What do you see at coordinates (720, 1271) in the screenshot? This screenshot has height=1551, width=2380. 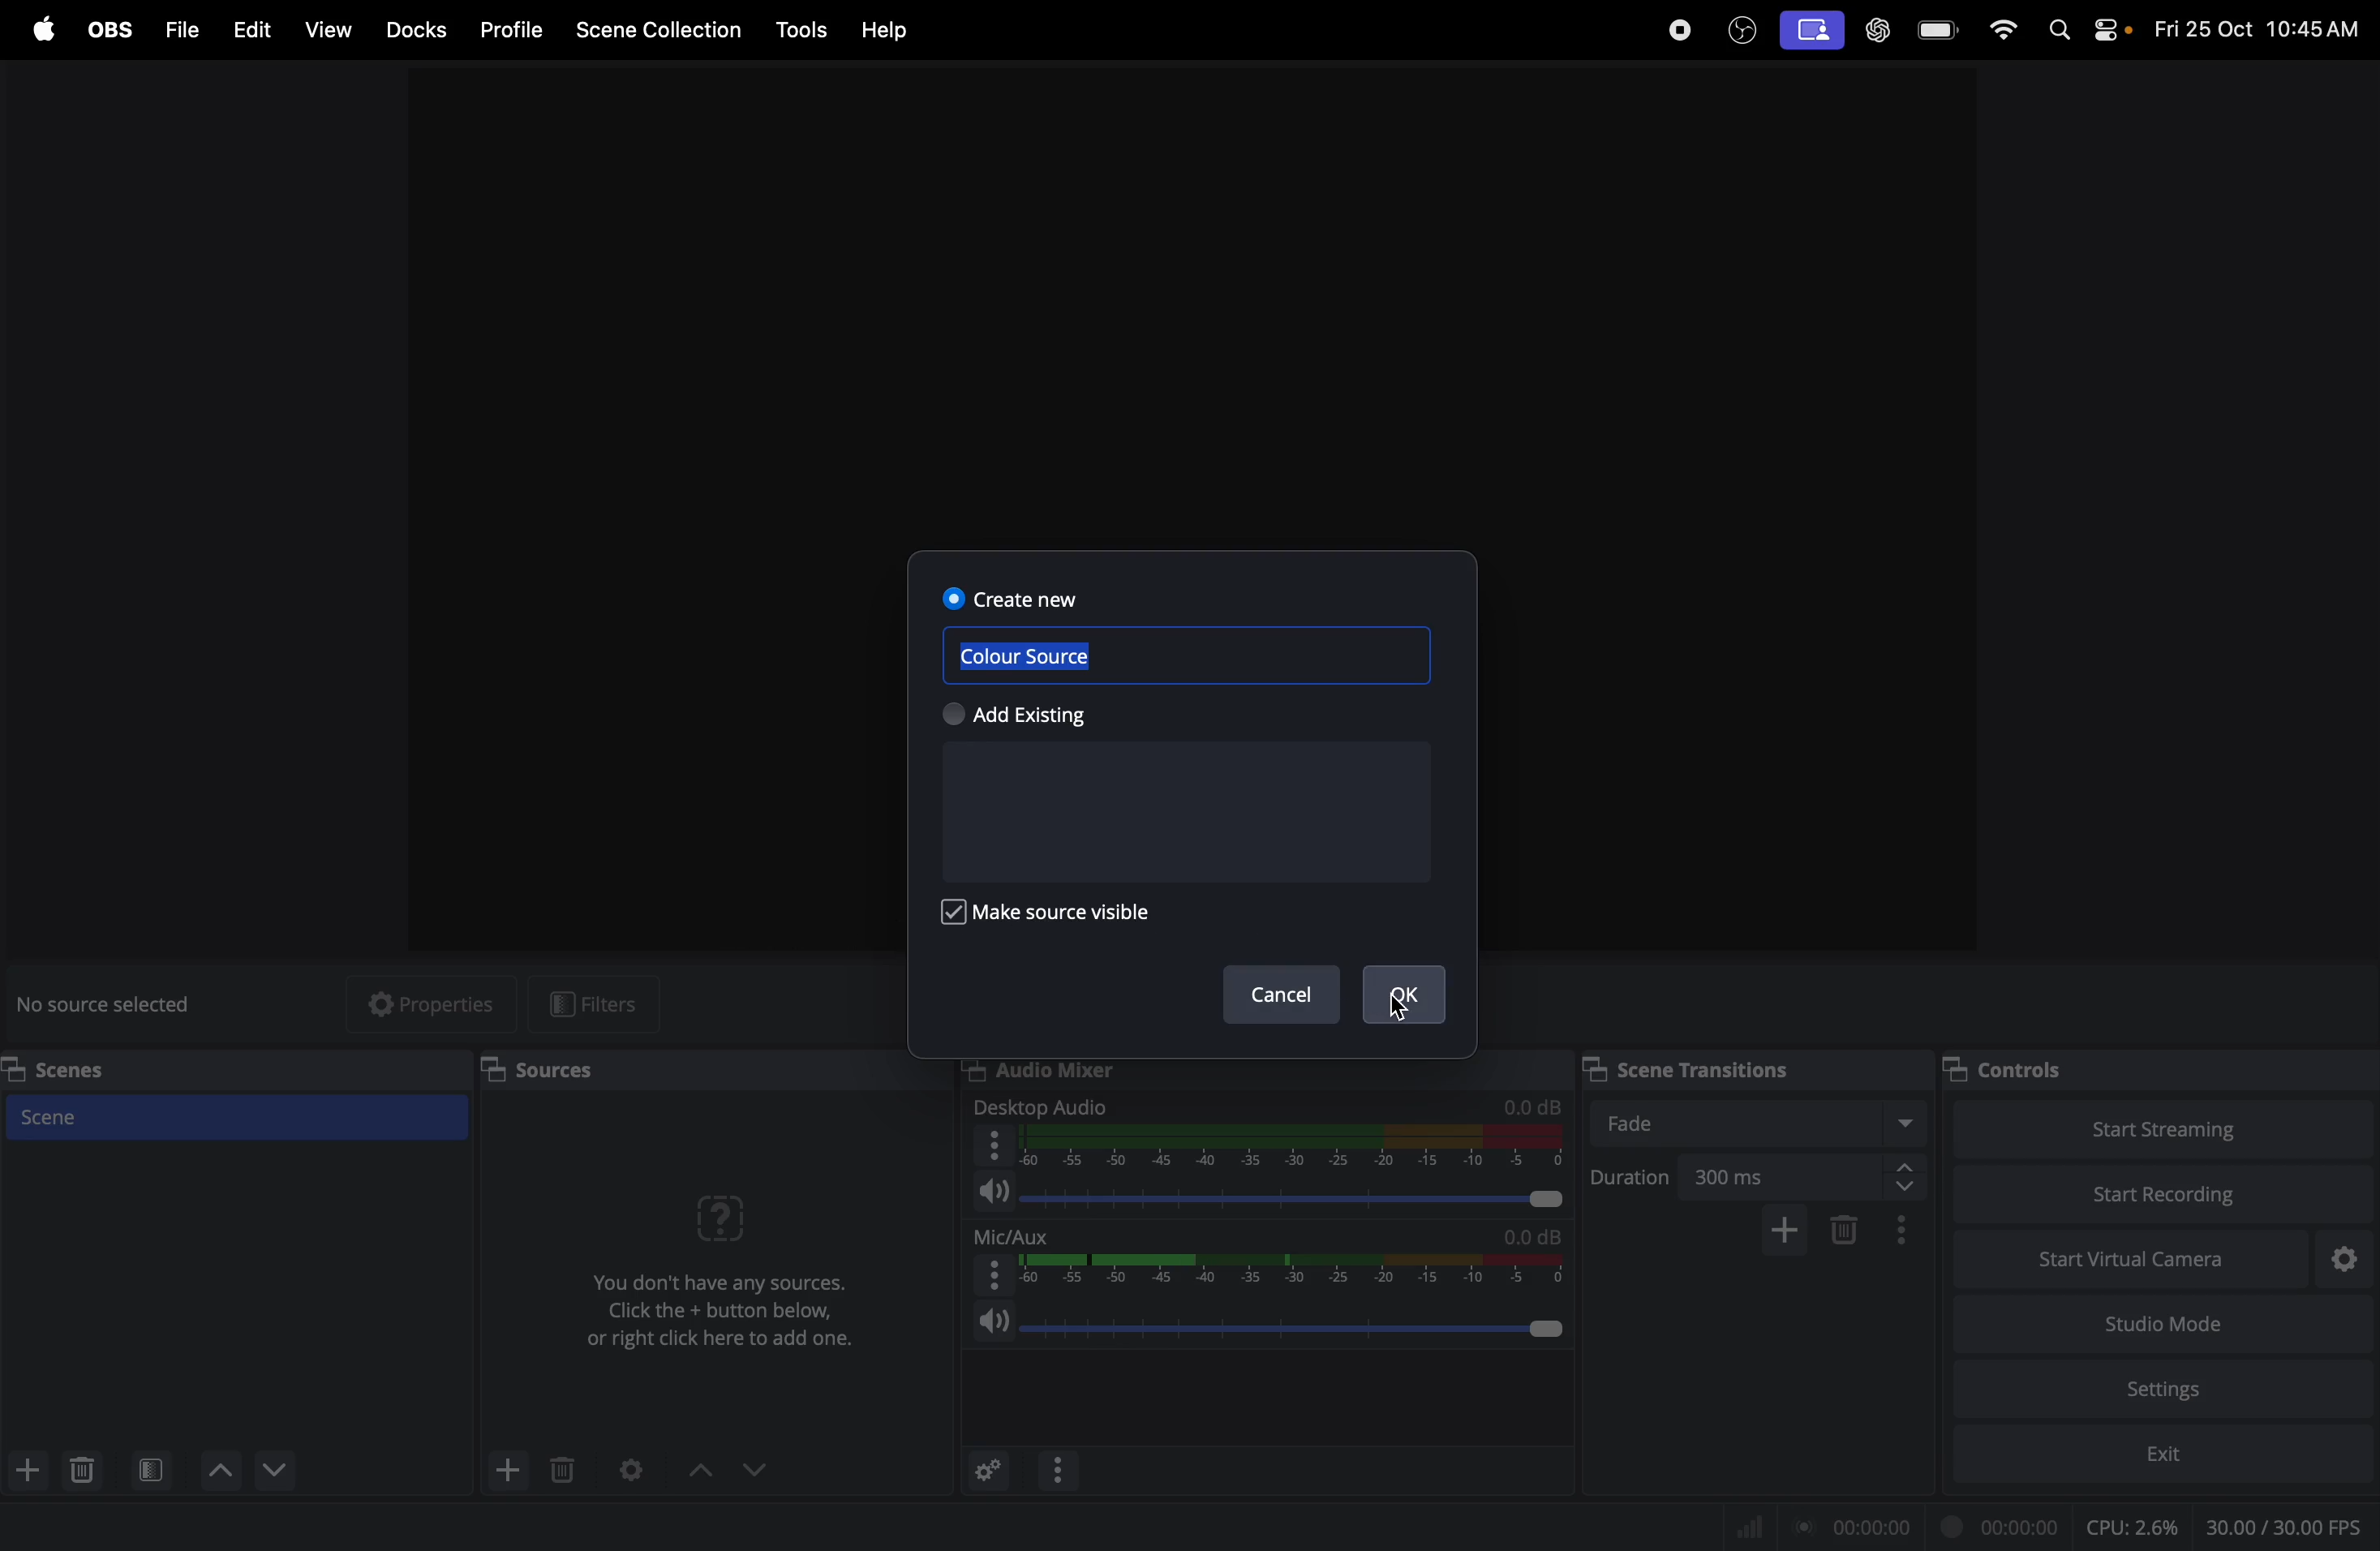 I see `No sources were added` at bounding box center [720, 1271].